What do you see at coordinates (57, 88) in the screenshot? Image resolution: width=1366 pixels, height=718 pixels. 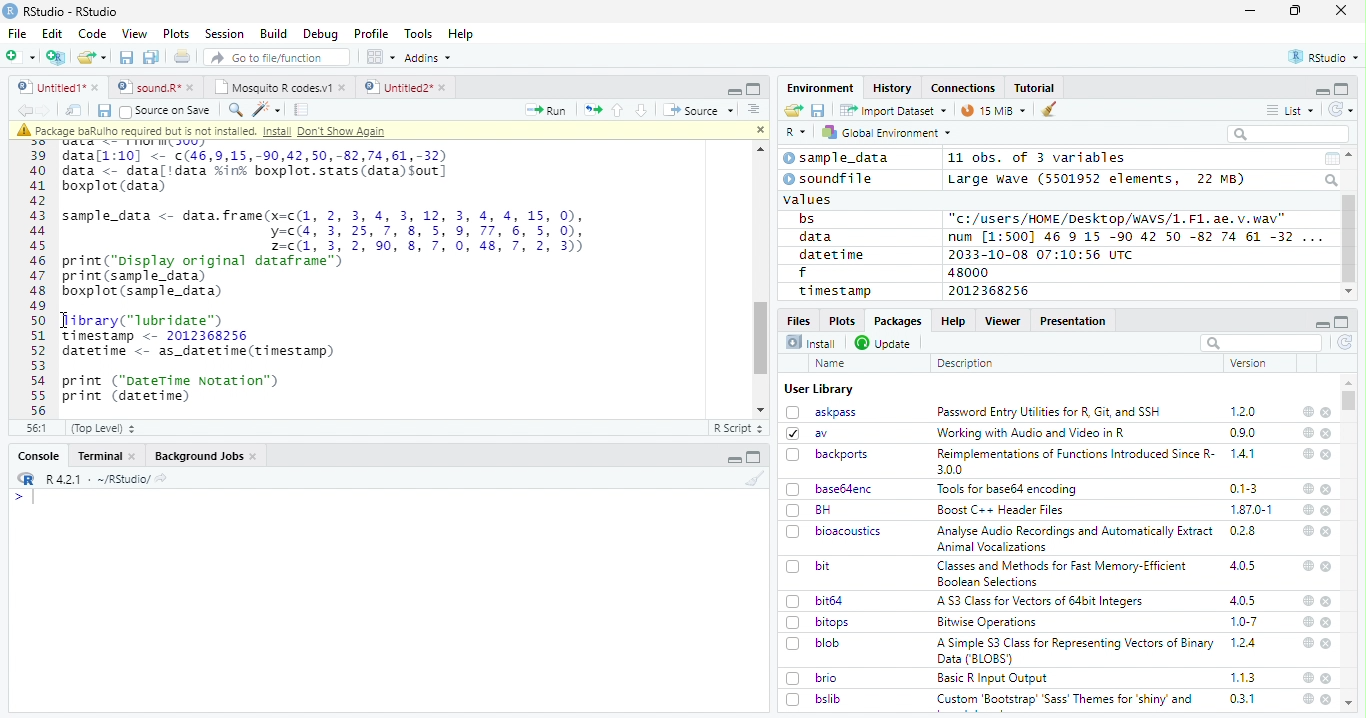 I see `Untitled1*` at bounding box center [57, 88].